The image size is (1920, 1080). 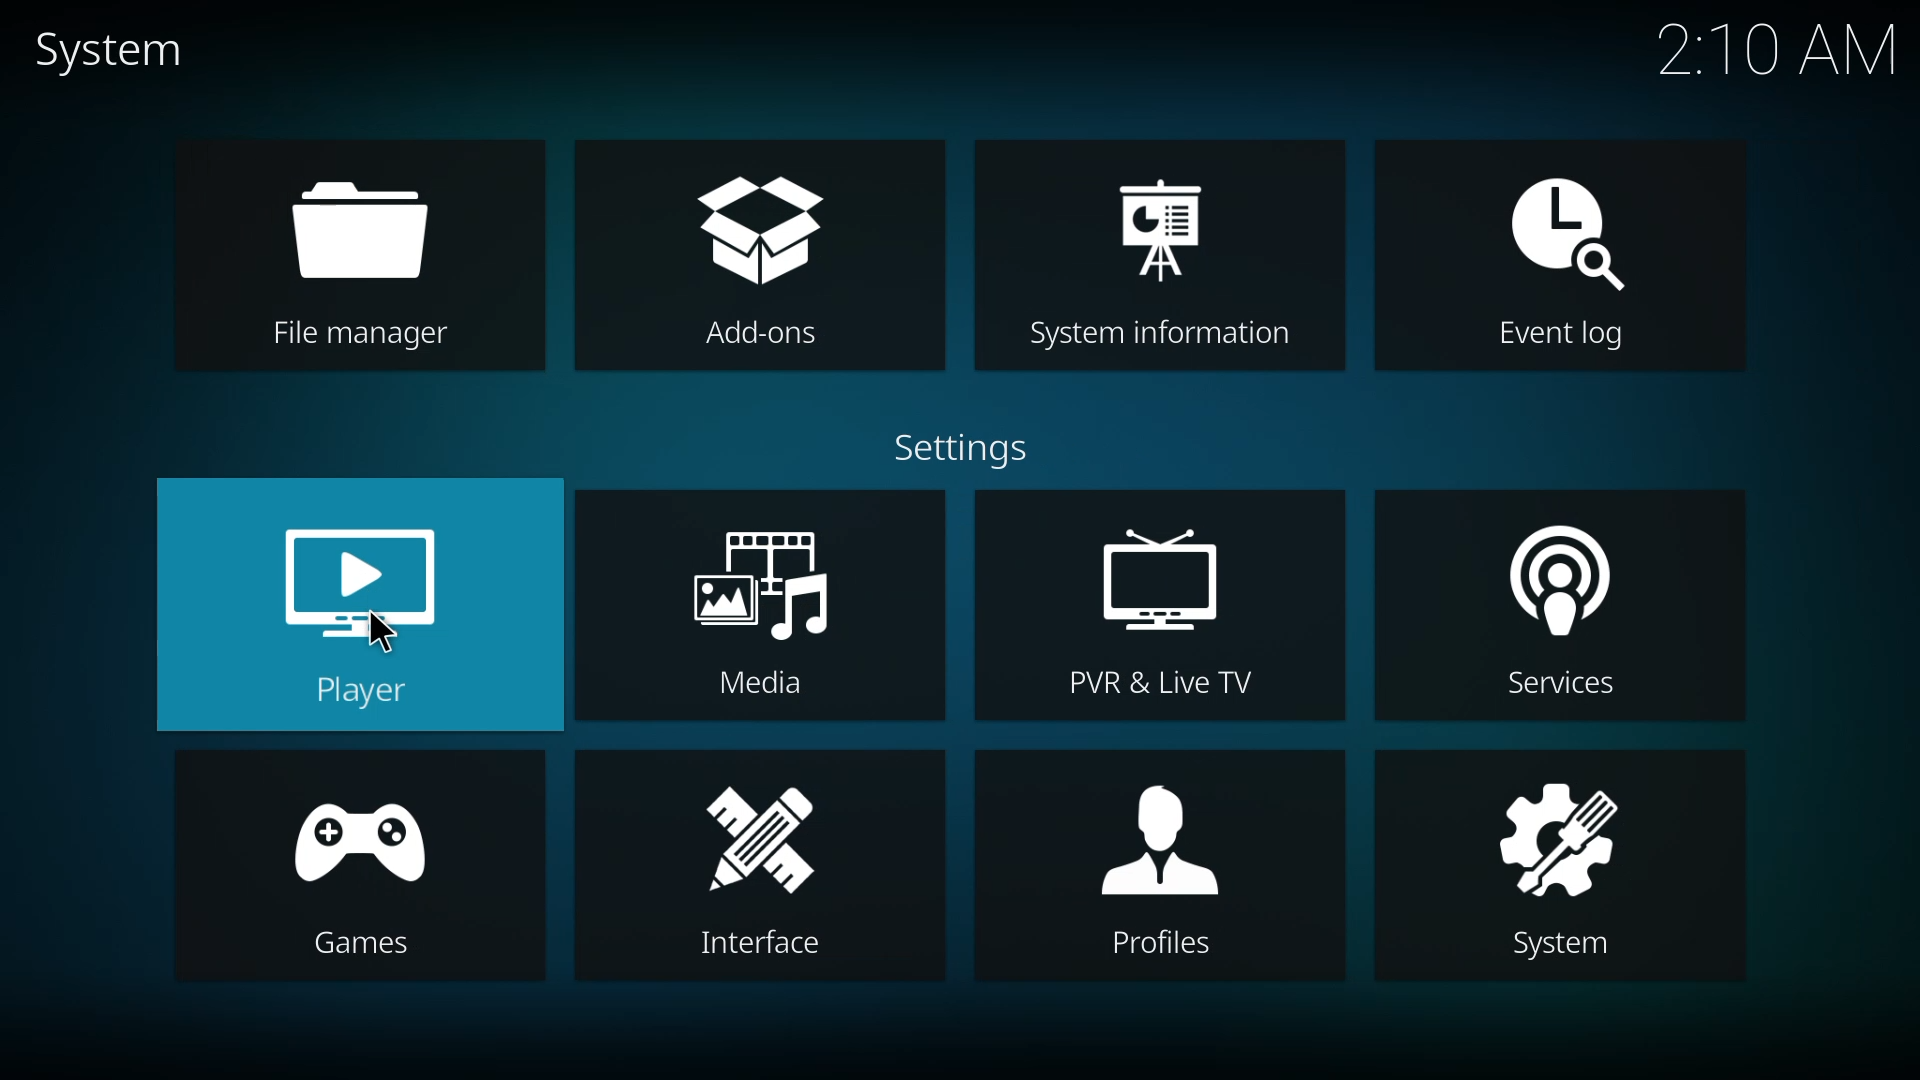 I want to click on add-ons, so click(x=765, y=256).